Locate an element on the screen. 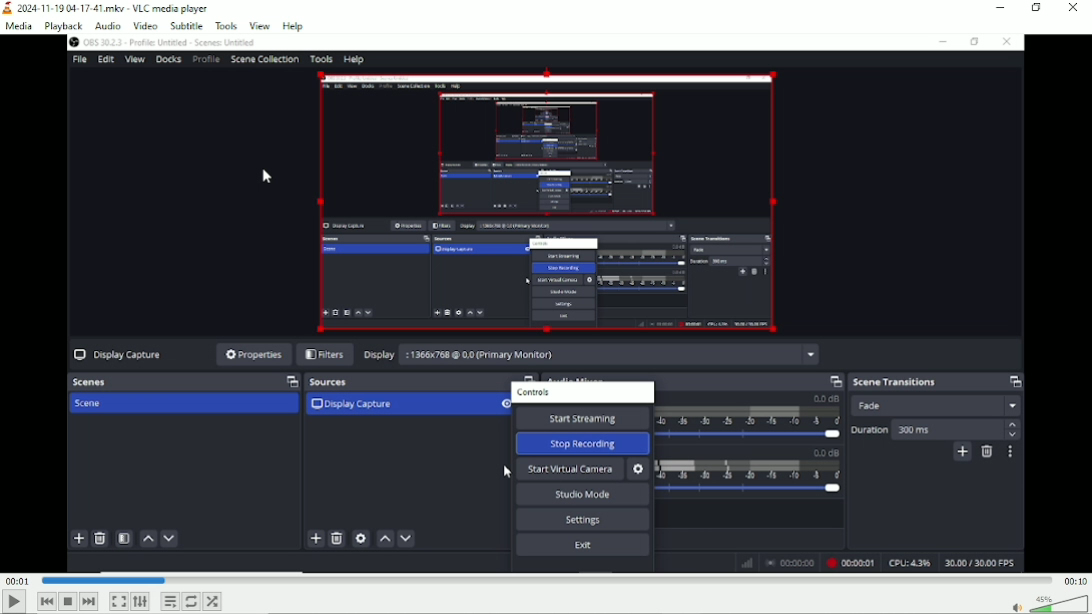 This screenshot has width=1092, height=614.  is located at coordinates (118, 601).